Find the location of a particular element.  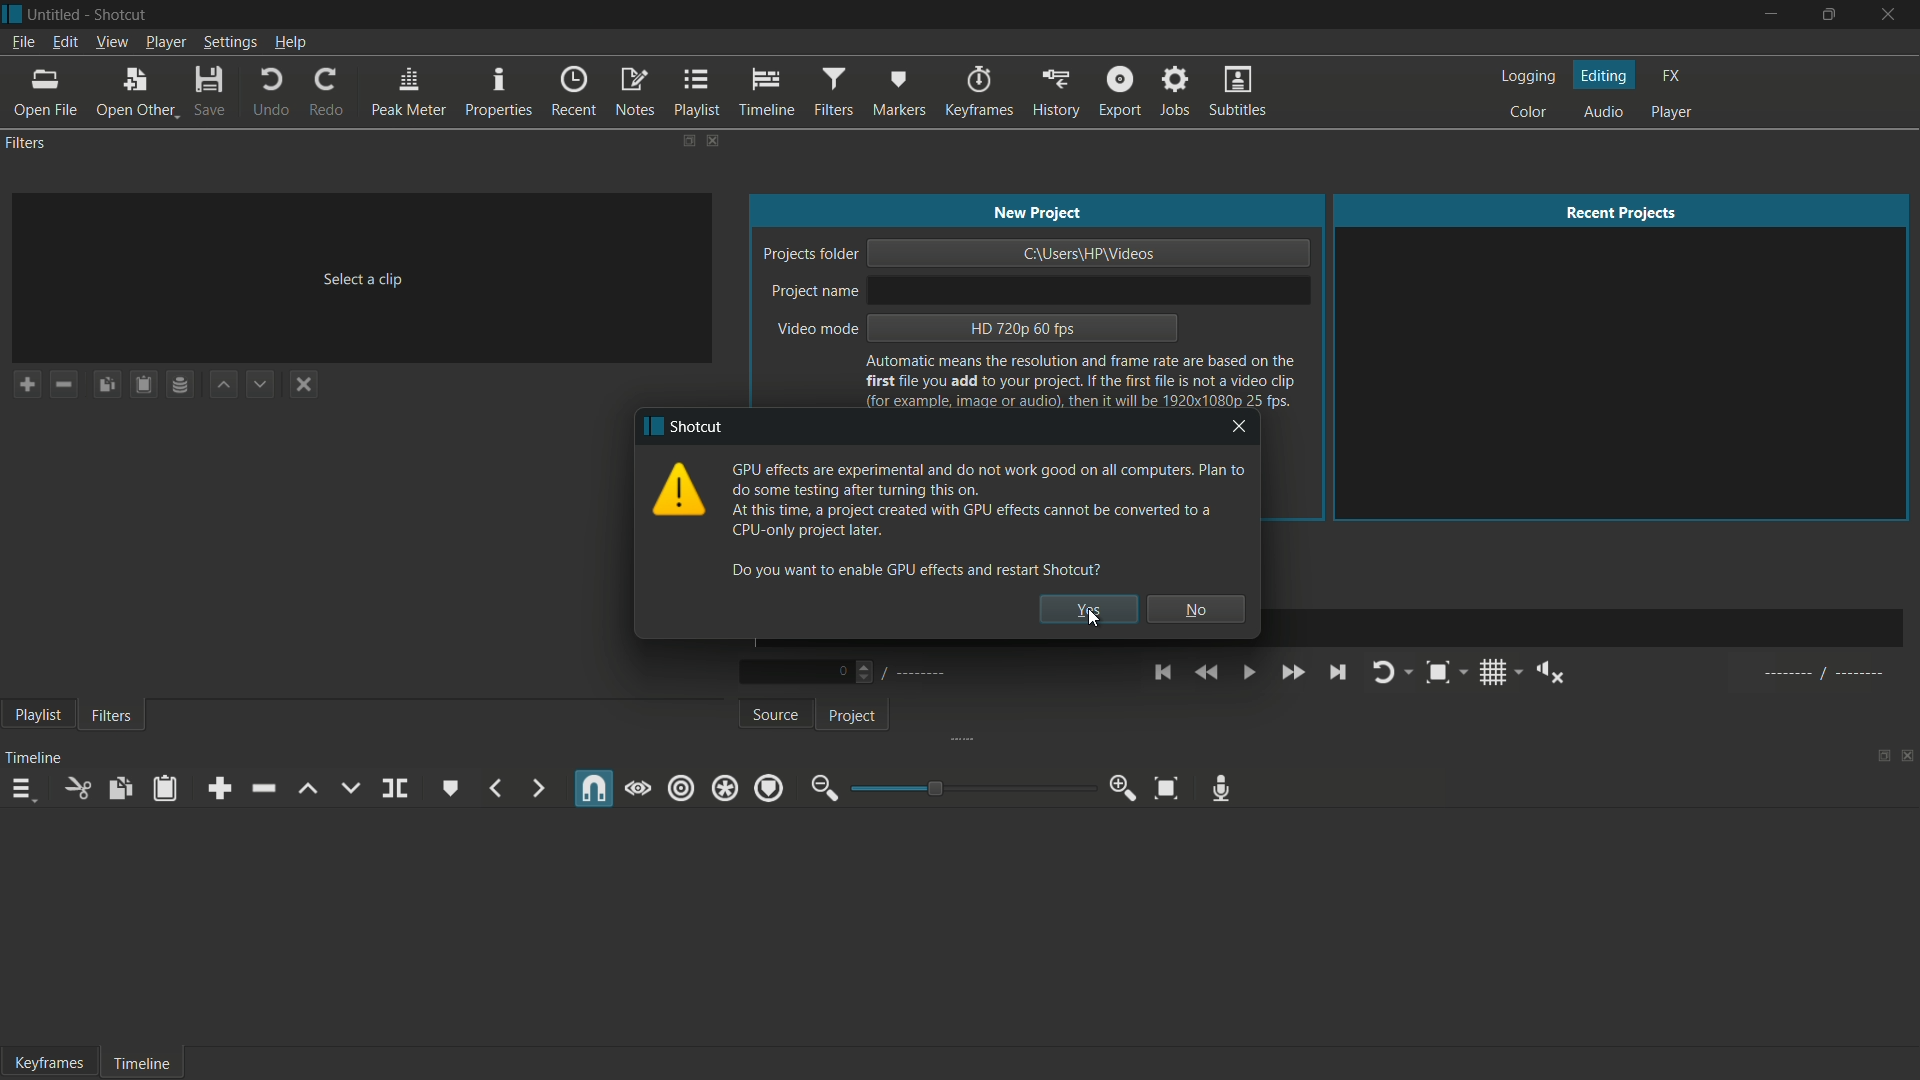

help menu is located at coordinates (291, 43).